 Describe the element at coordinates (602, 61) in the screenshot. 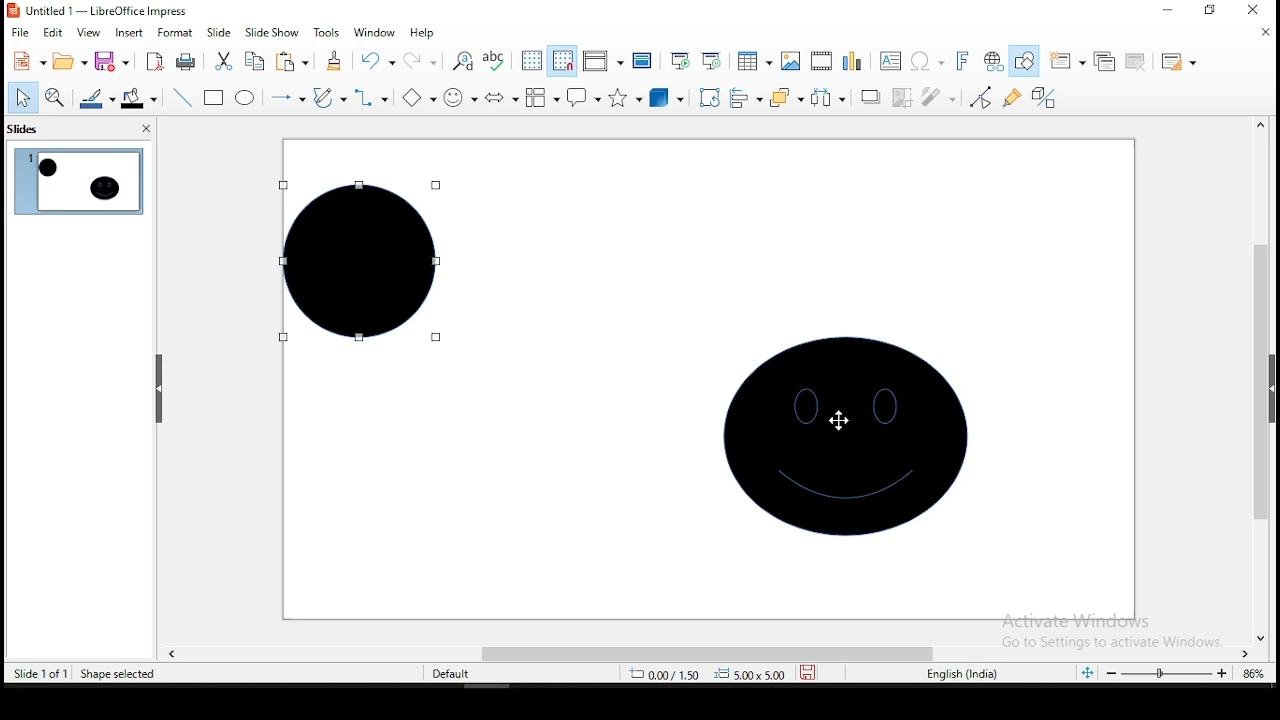

I see `display views` at that location.